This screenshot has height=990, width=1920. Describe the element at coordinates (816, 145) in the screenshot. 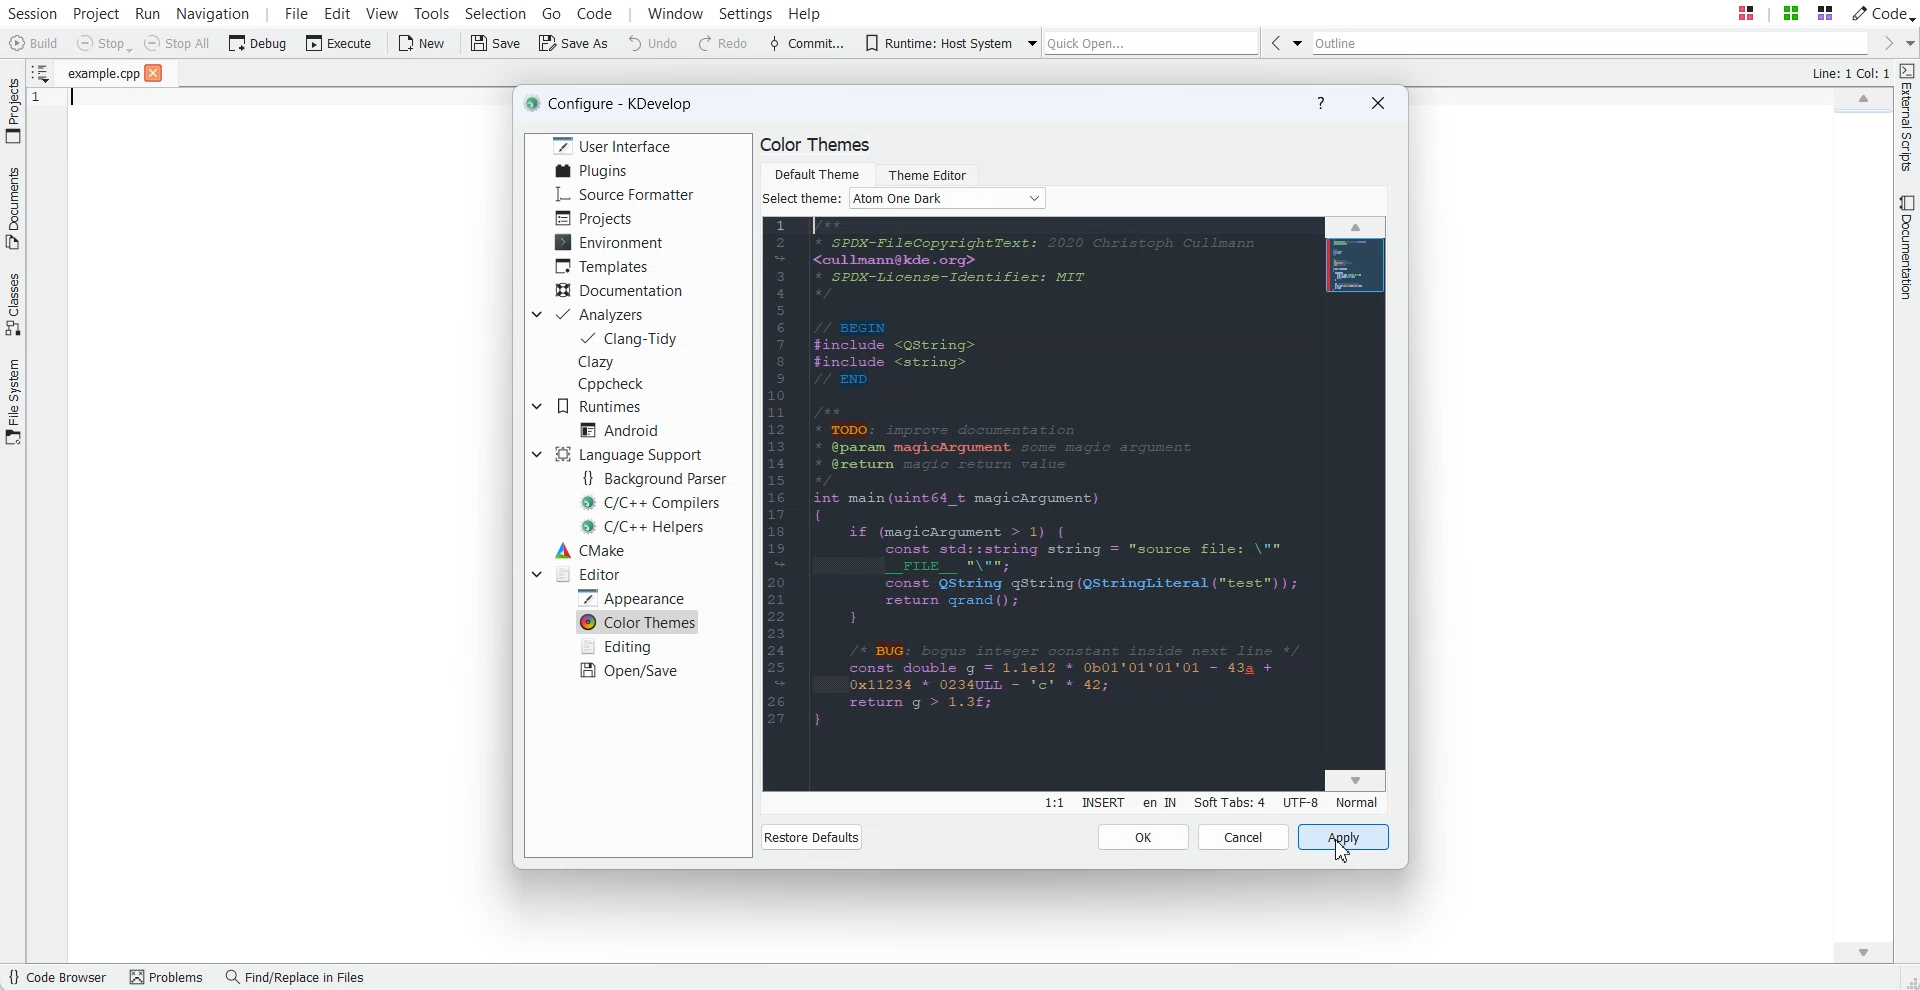

I see `Text` at that location.